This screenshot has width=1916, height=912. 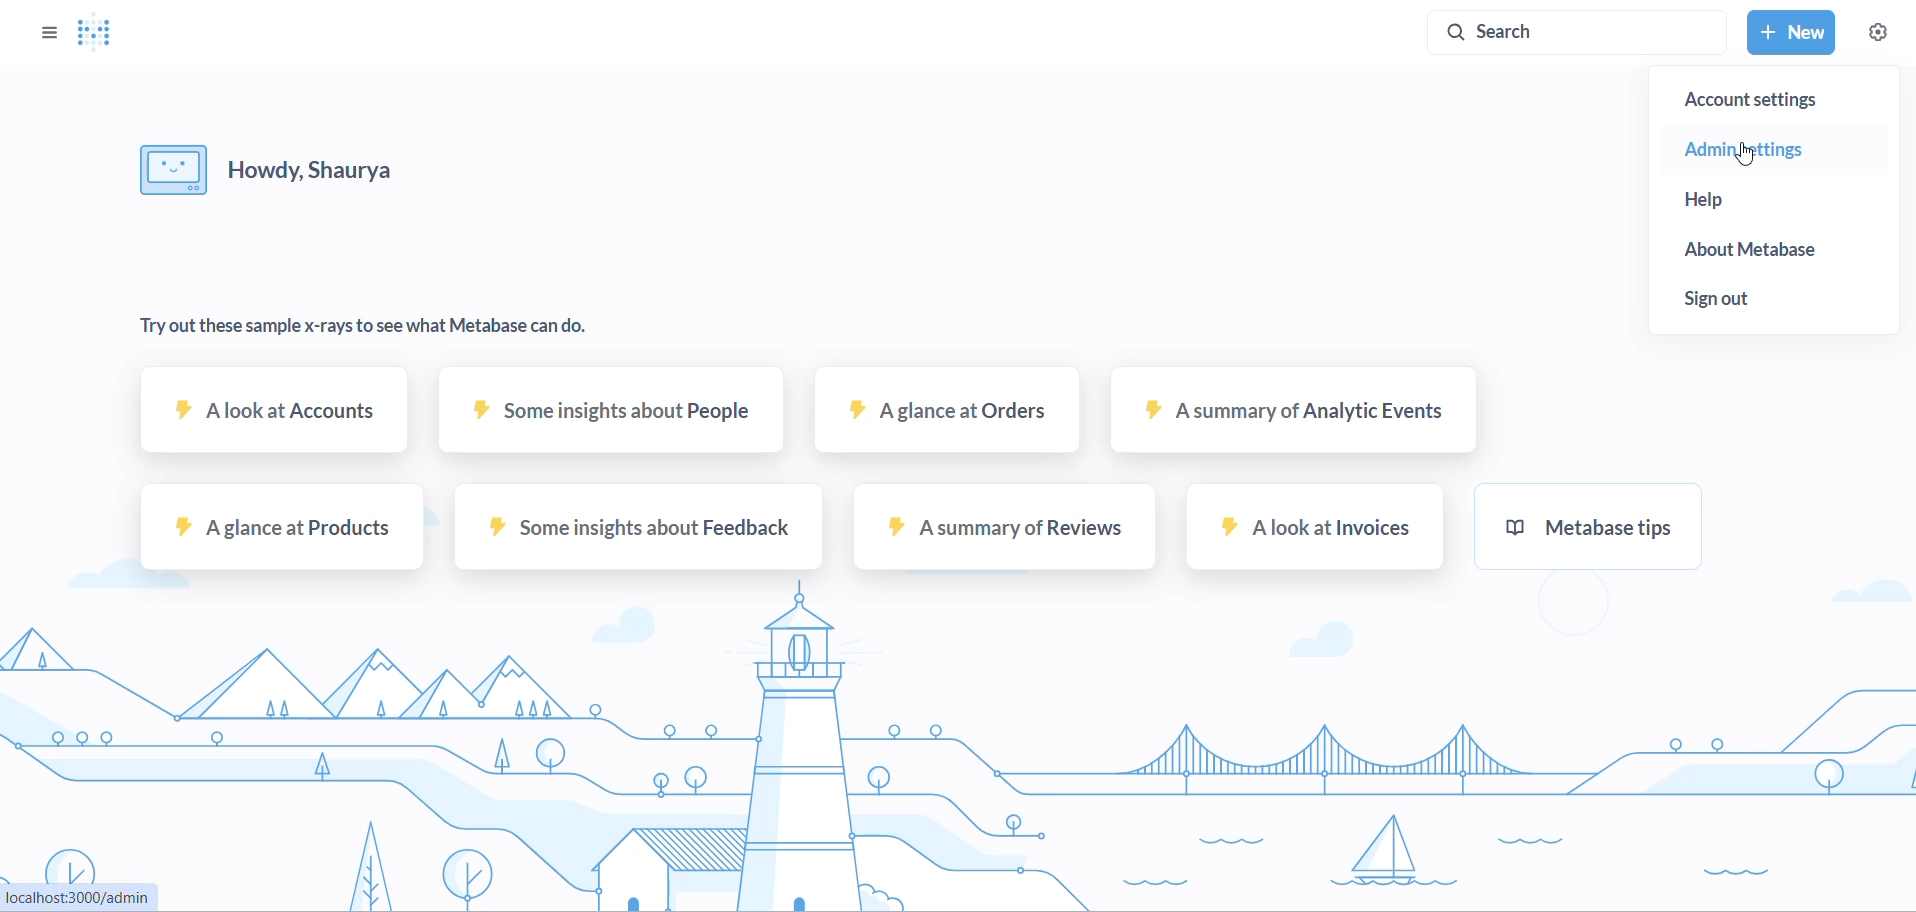 I want to click on sign out, so click(x=1727, y=303).